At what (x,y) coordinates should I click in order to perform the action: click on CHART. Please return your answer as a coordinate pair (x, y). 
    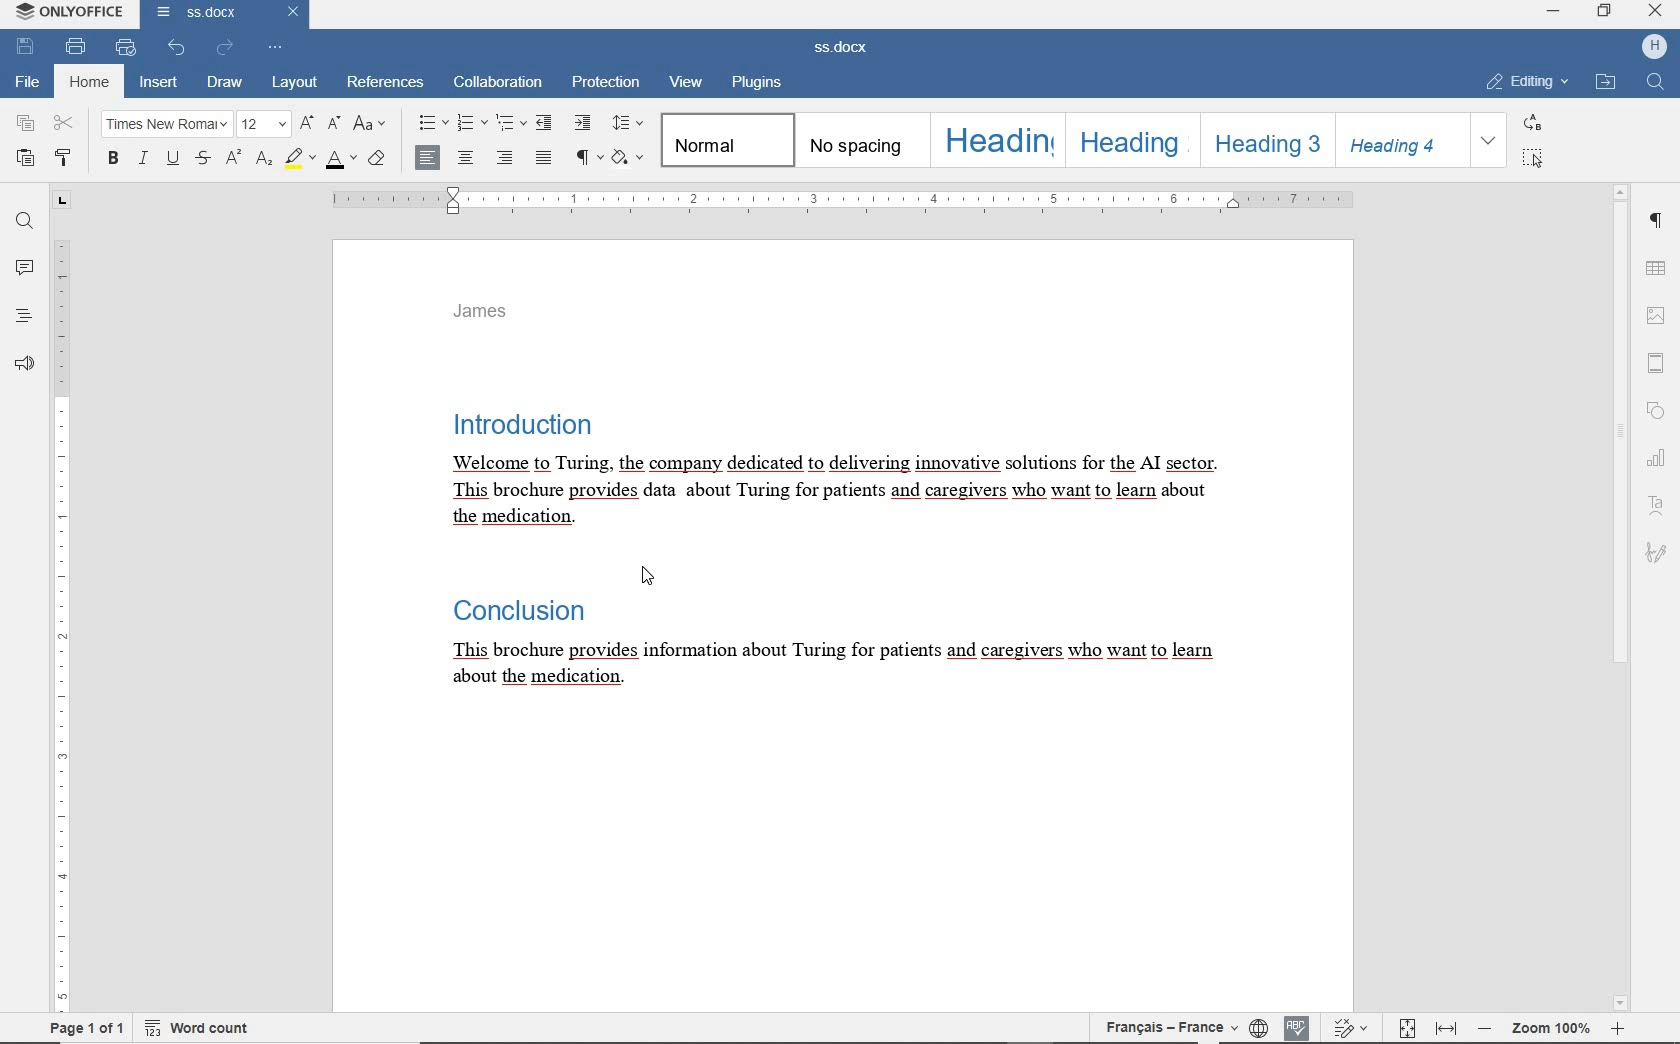
    Looking at the image, I should click on (1660, 461).